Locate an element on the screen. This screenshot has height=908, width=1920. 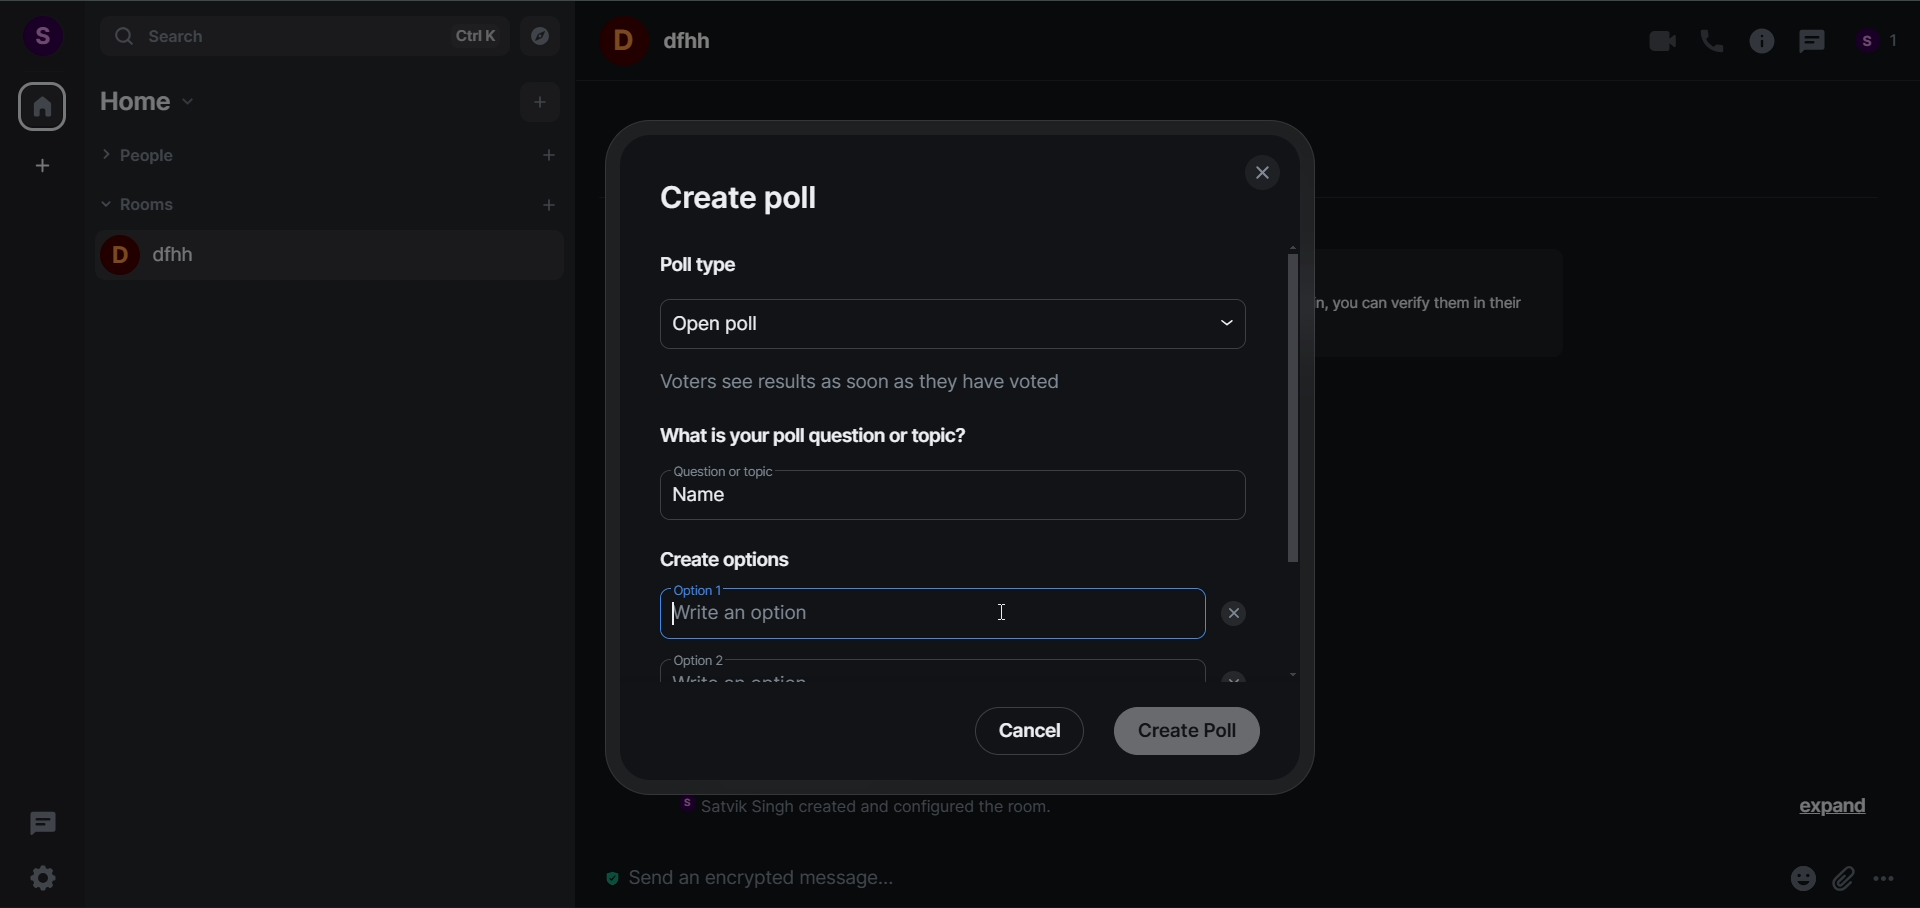
video call is located at coordinates (1657, 42).